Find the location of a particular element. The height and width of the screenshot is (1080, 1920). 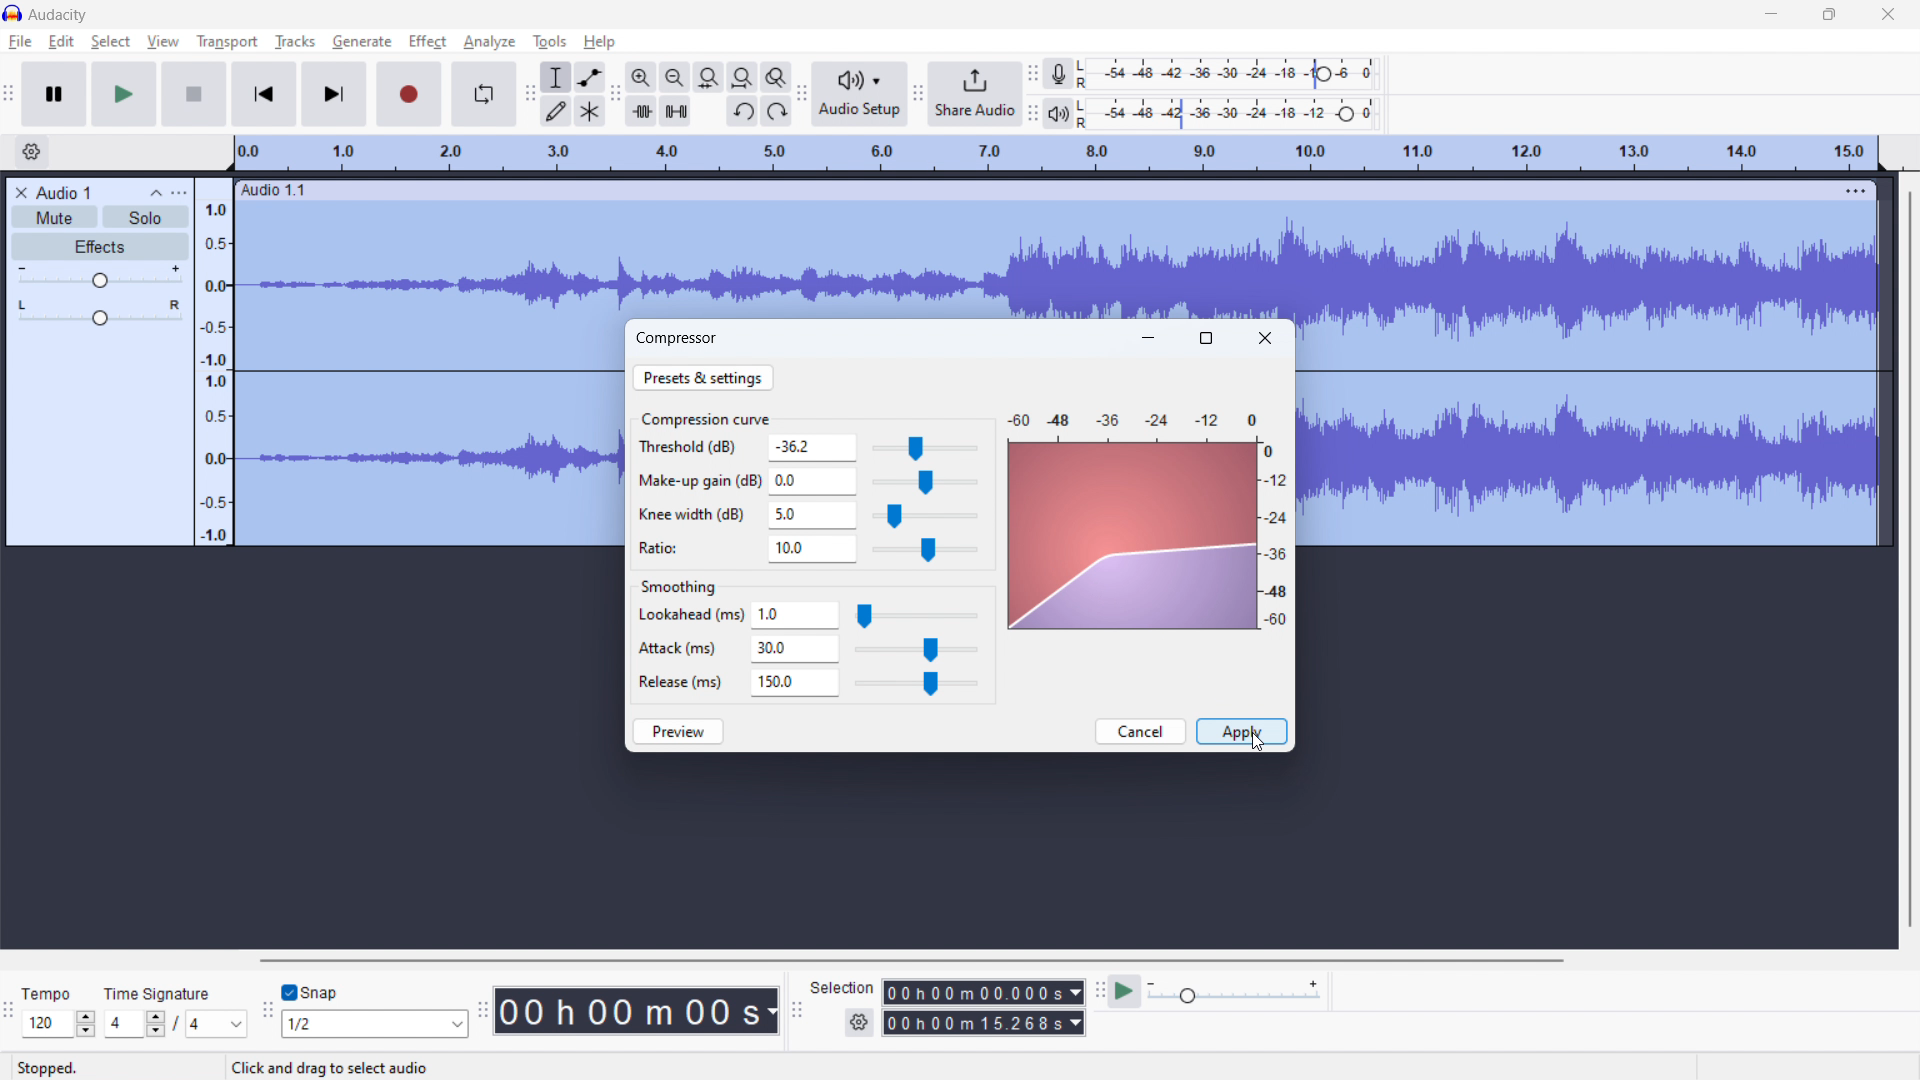

1.0 is located at coordinates (796, 616).